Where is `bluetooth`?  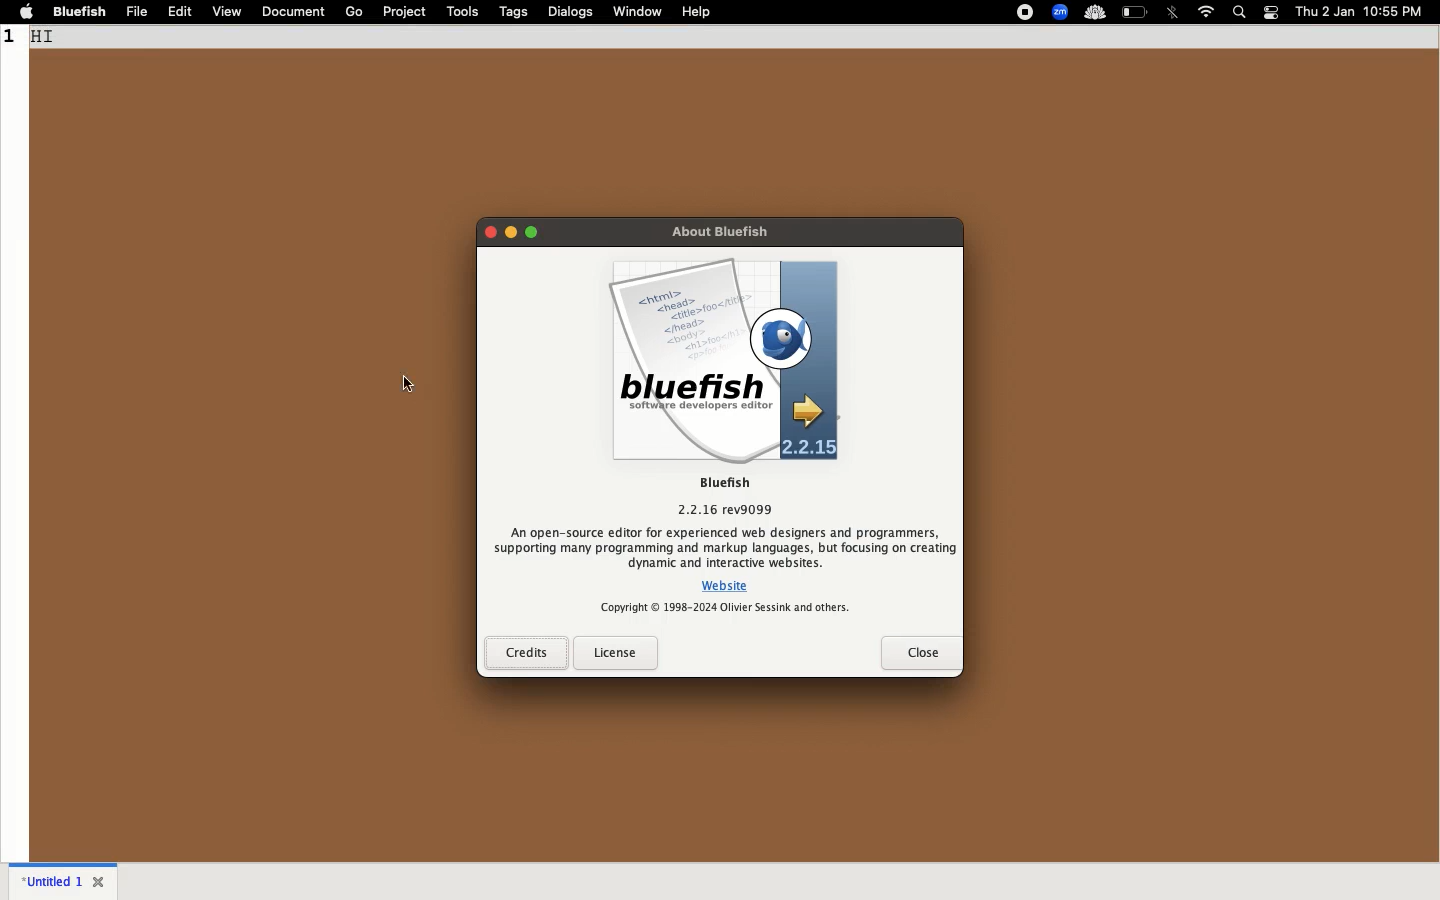 bluetooth is located at coordinates (1174, 12).